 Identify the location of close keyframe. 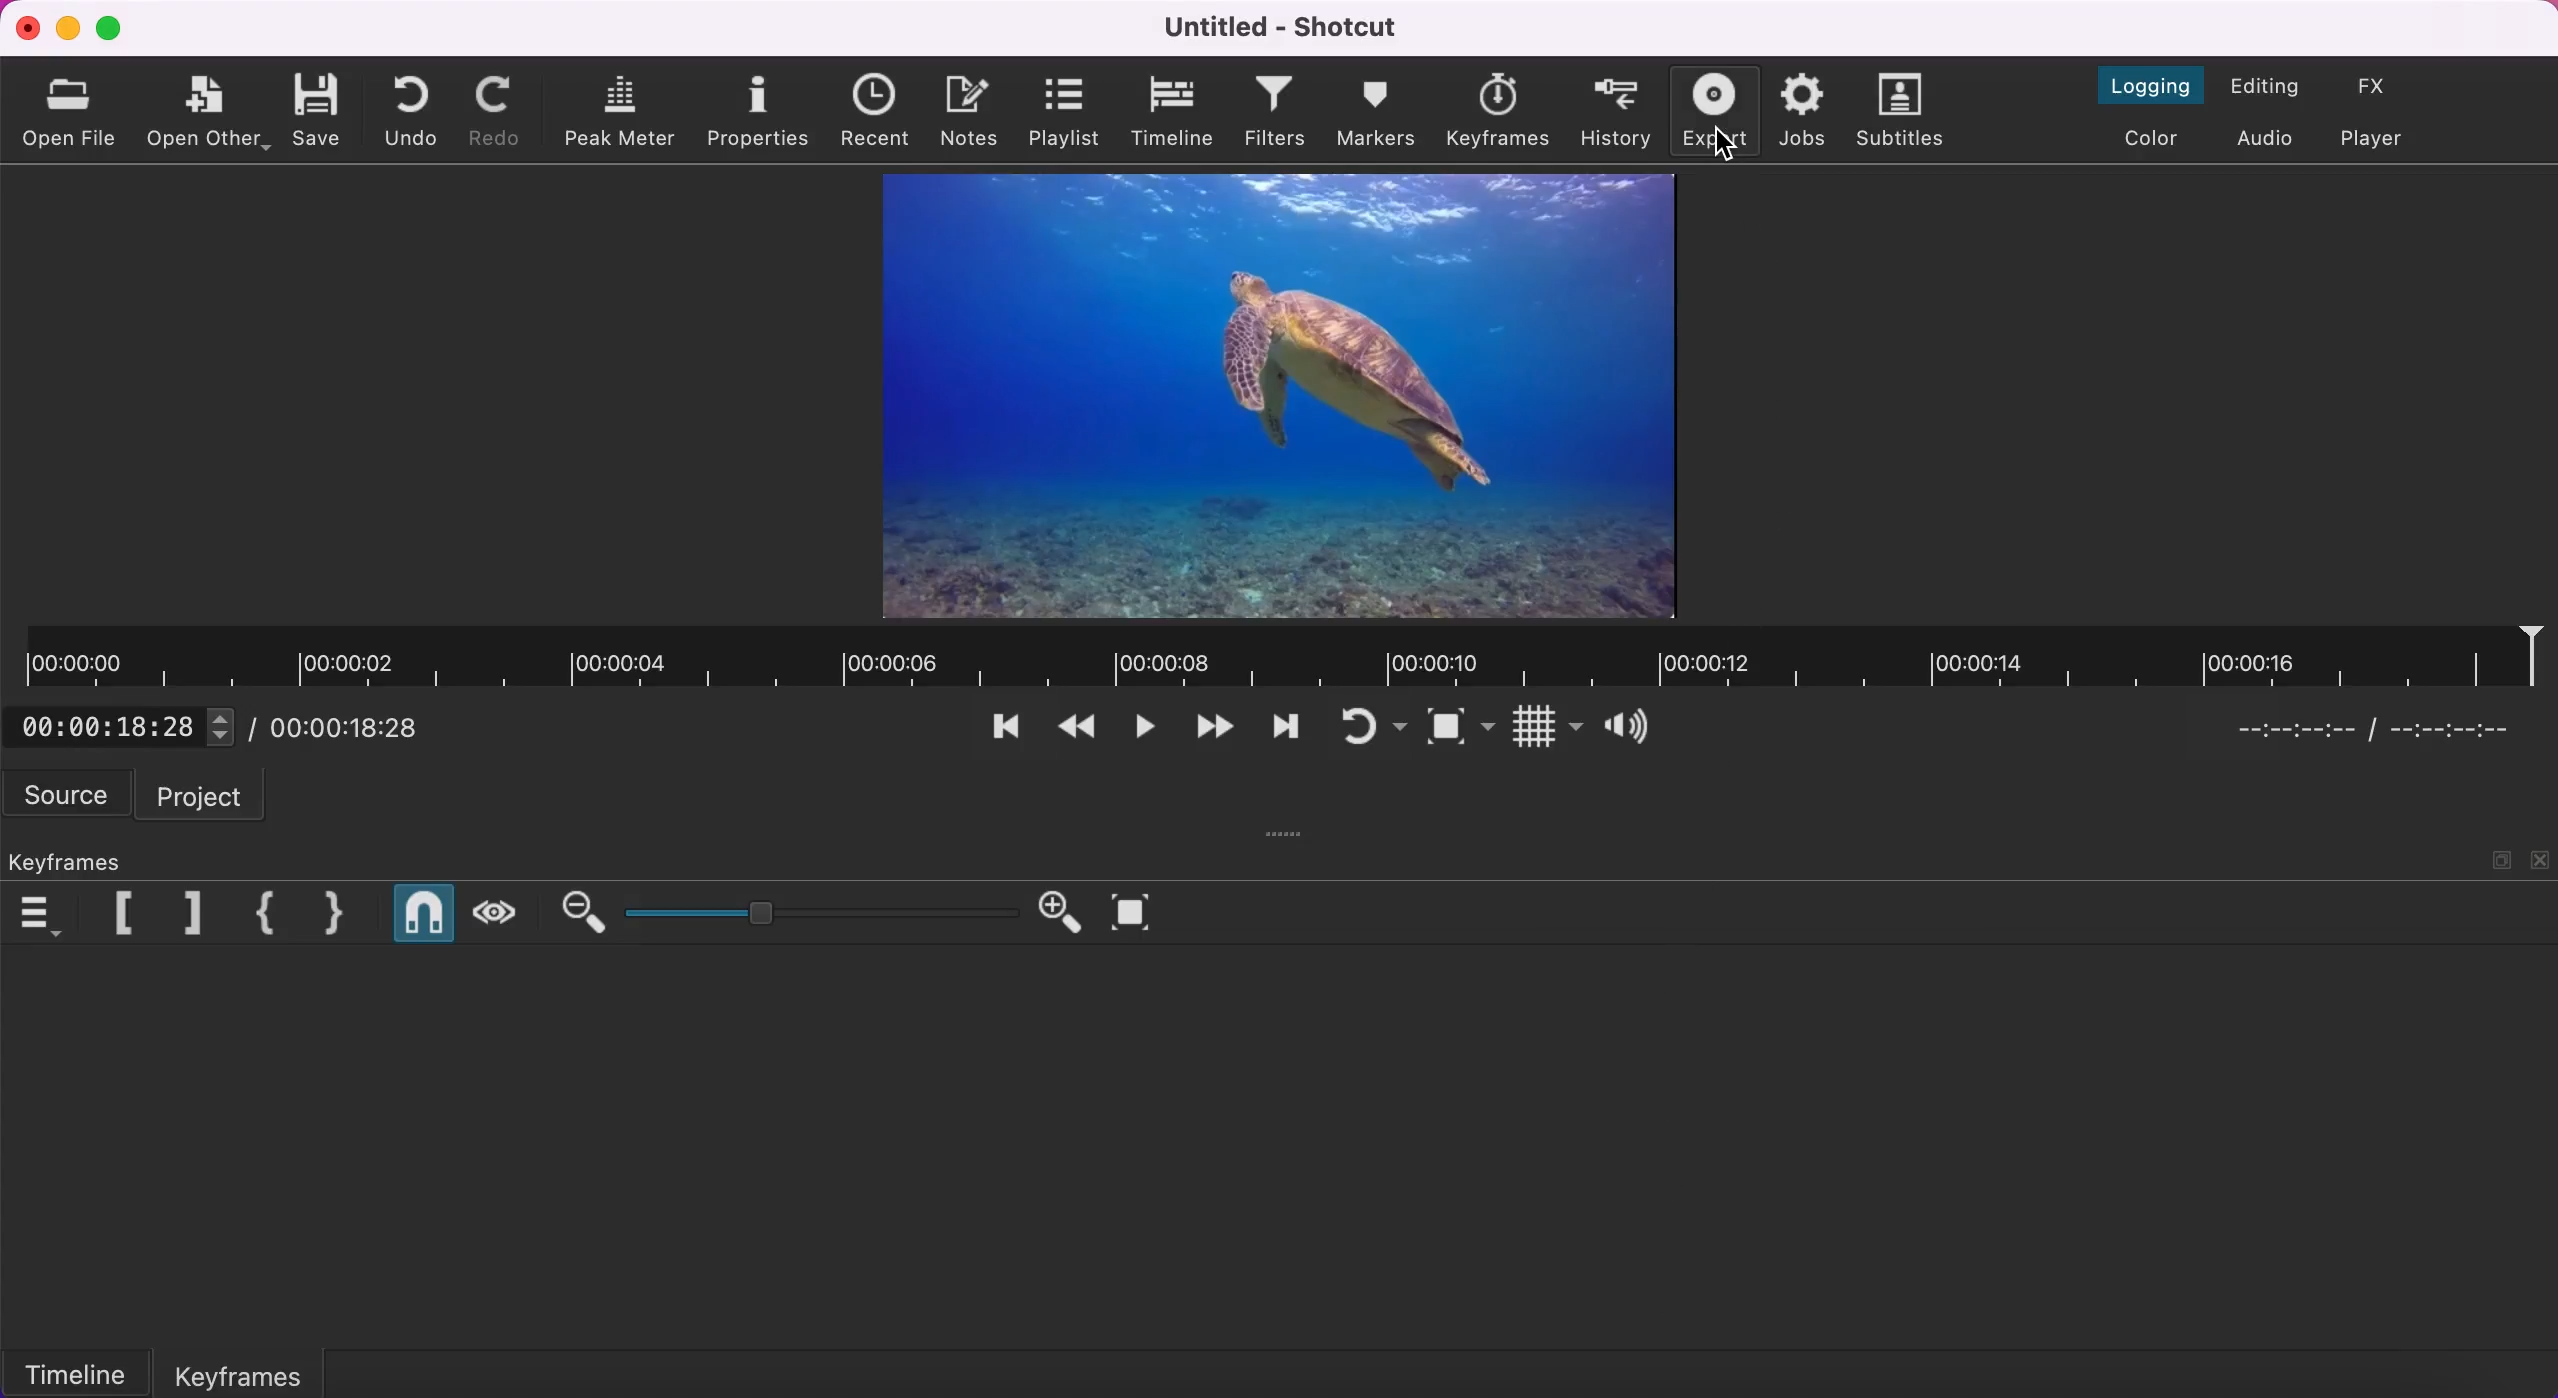
(337, 914).